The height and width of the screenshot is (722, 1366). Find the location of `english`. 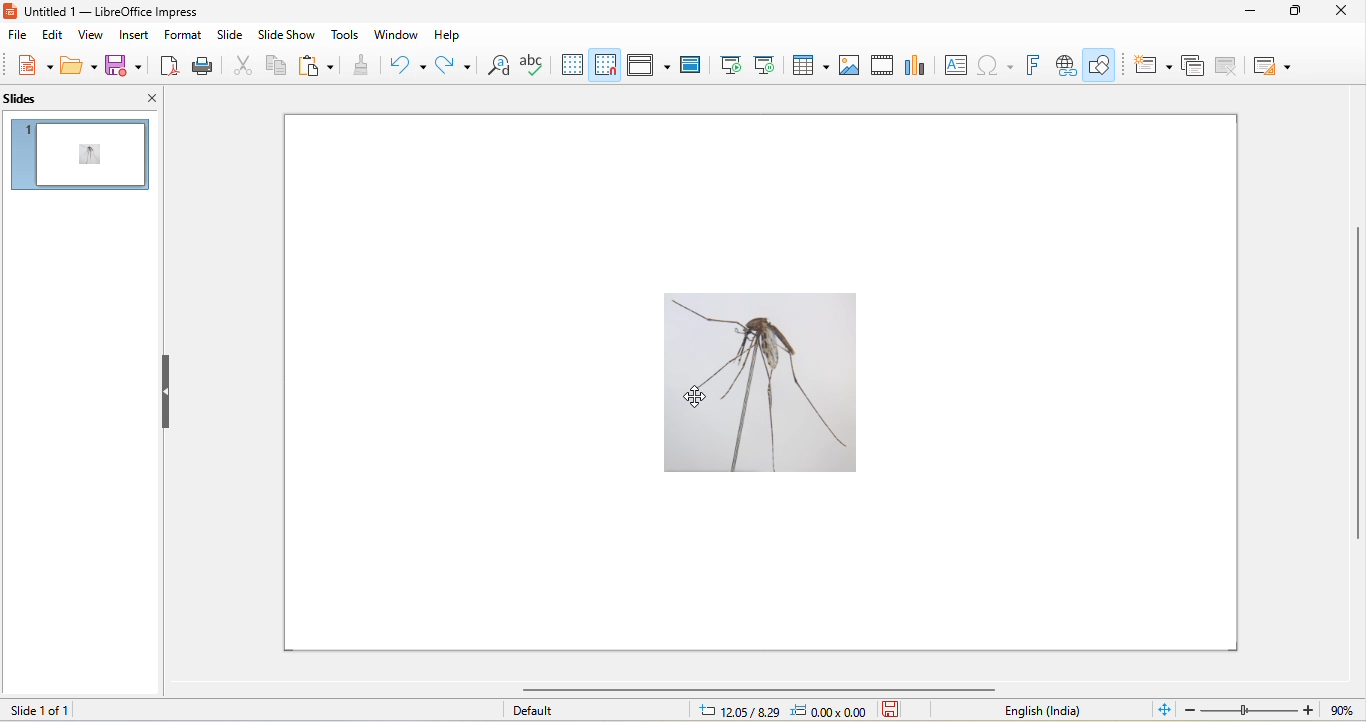

english is located at coordinates (1058, 712).